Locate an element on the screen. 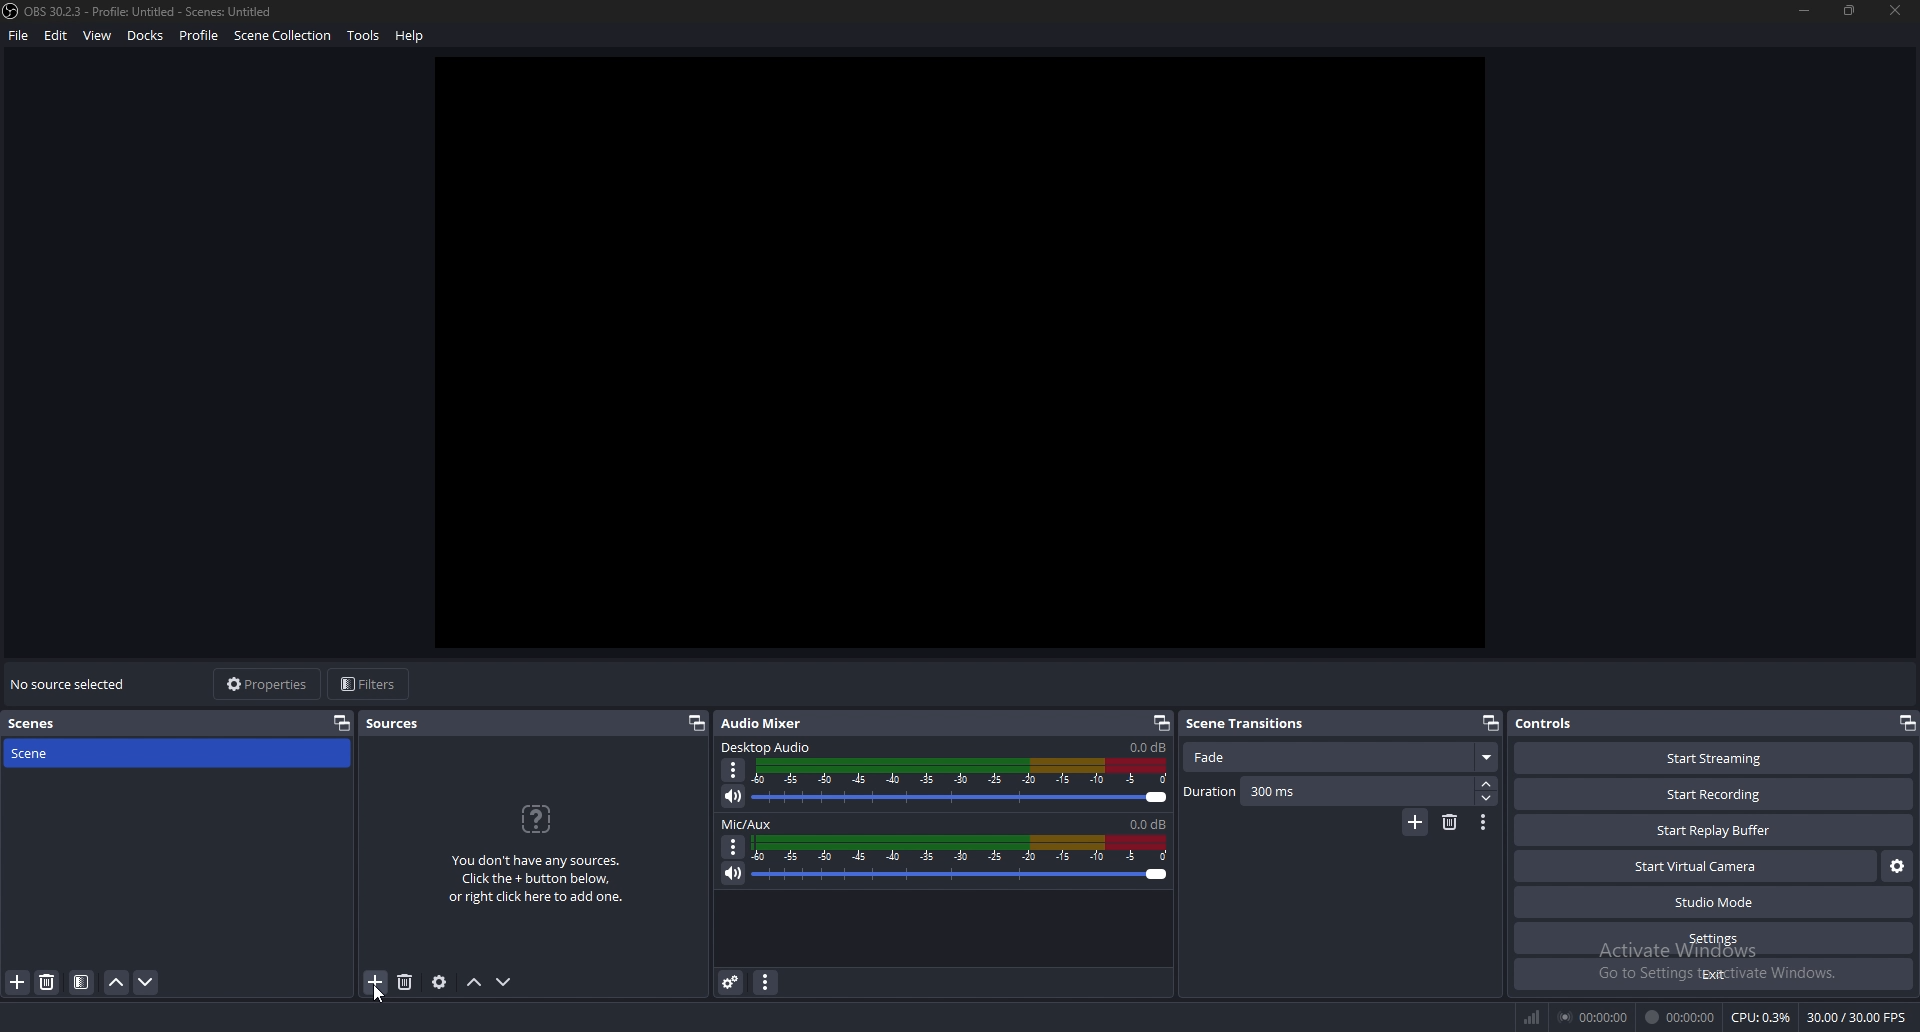 This screenshot has height=1032, width=1920. scenes is located at coordinates (34, 724).